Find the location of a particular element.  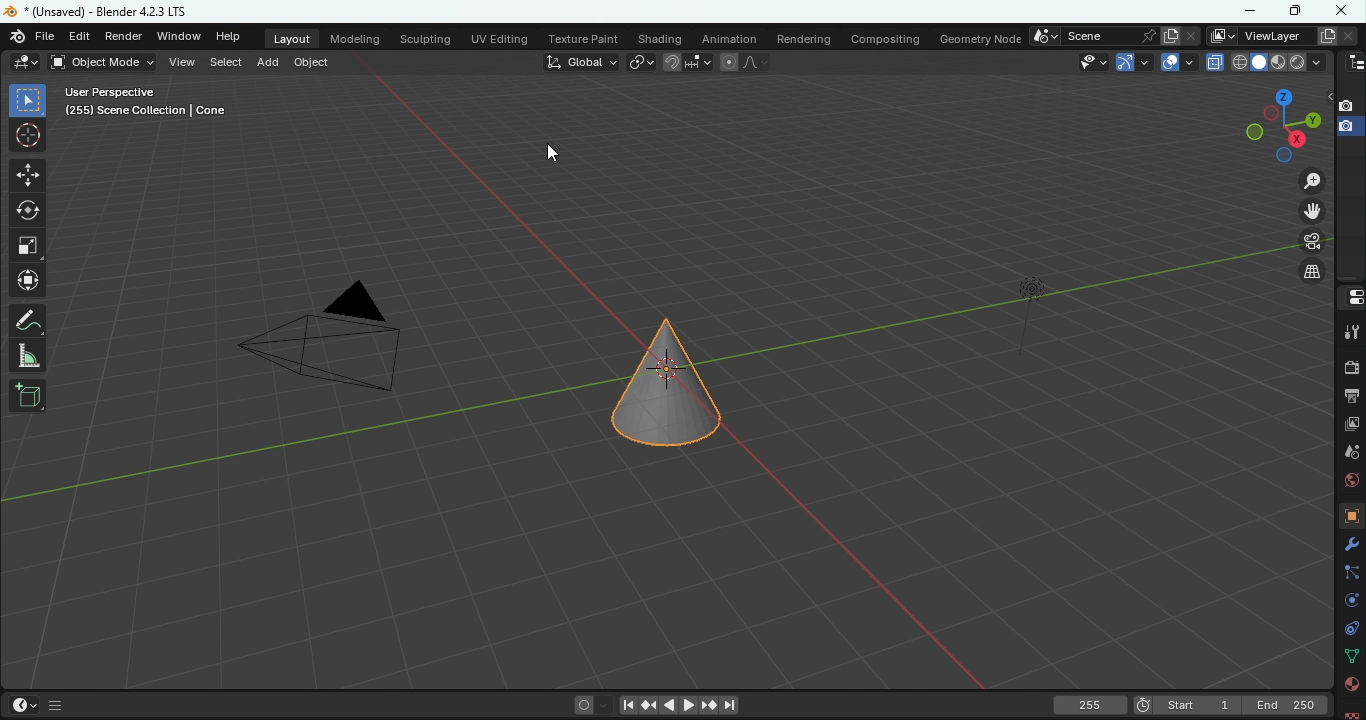

Rotate the scene is located at coordinates (1252, 132).